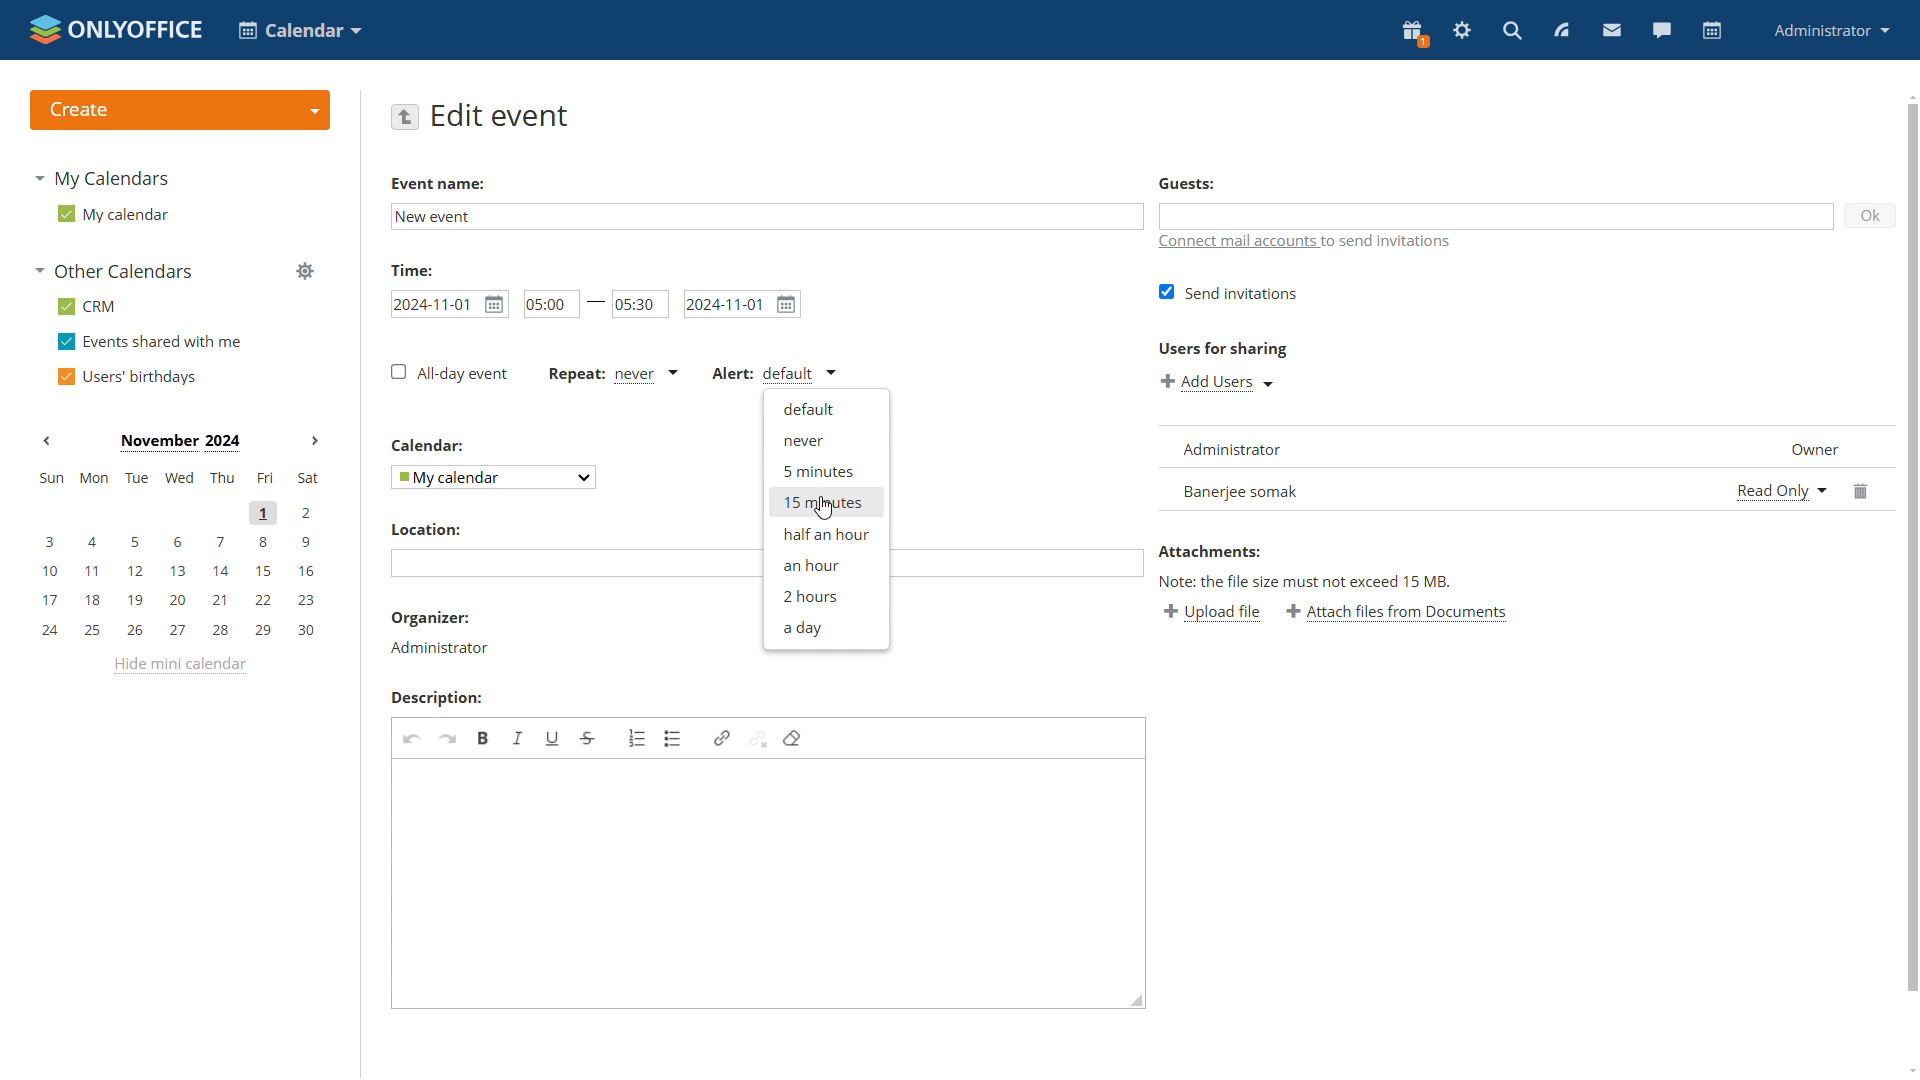  I want to click on ok, so click(1872, 215).